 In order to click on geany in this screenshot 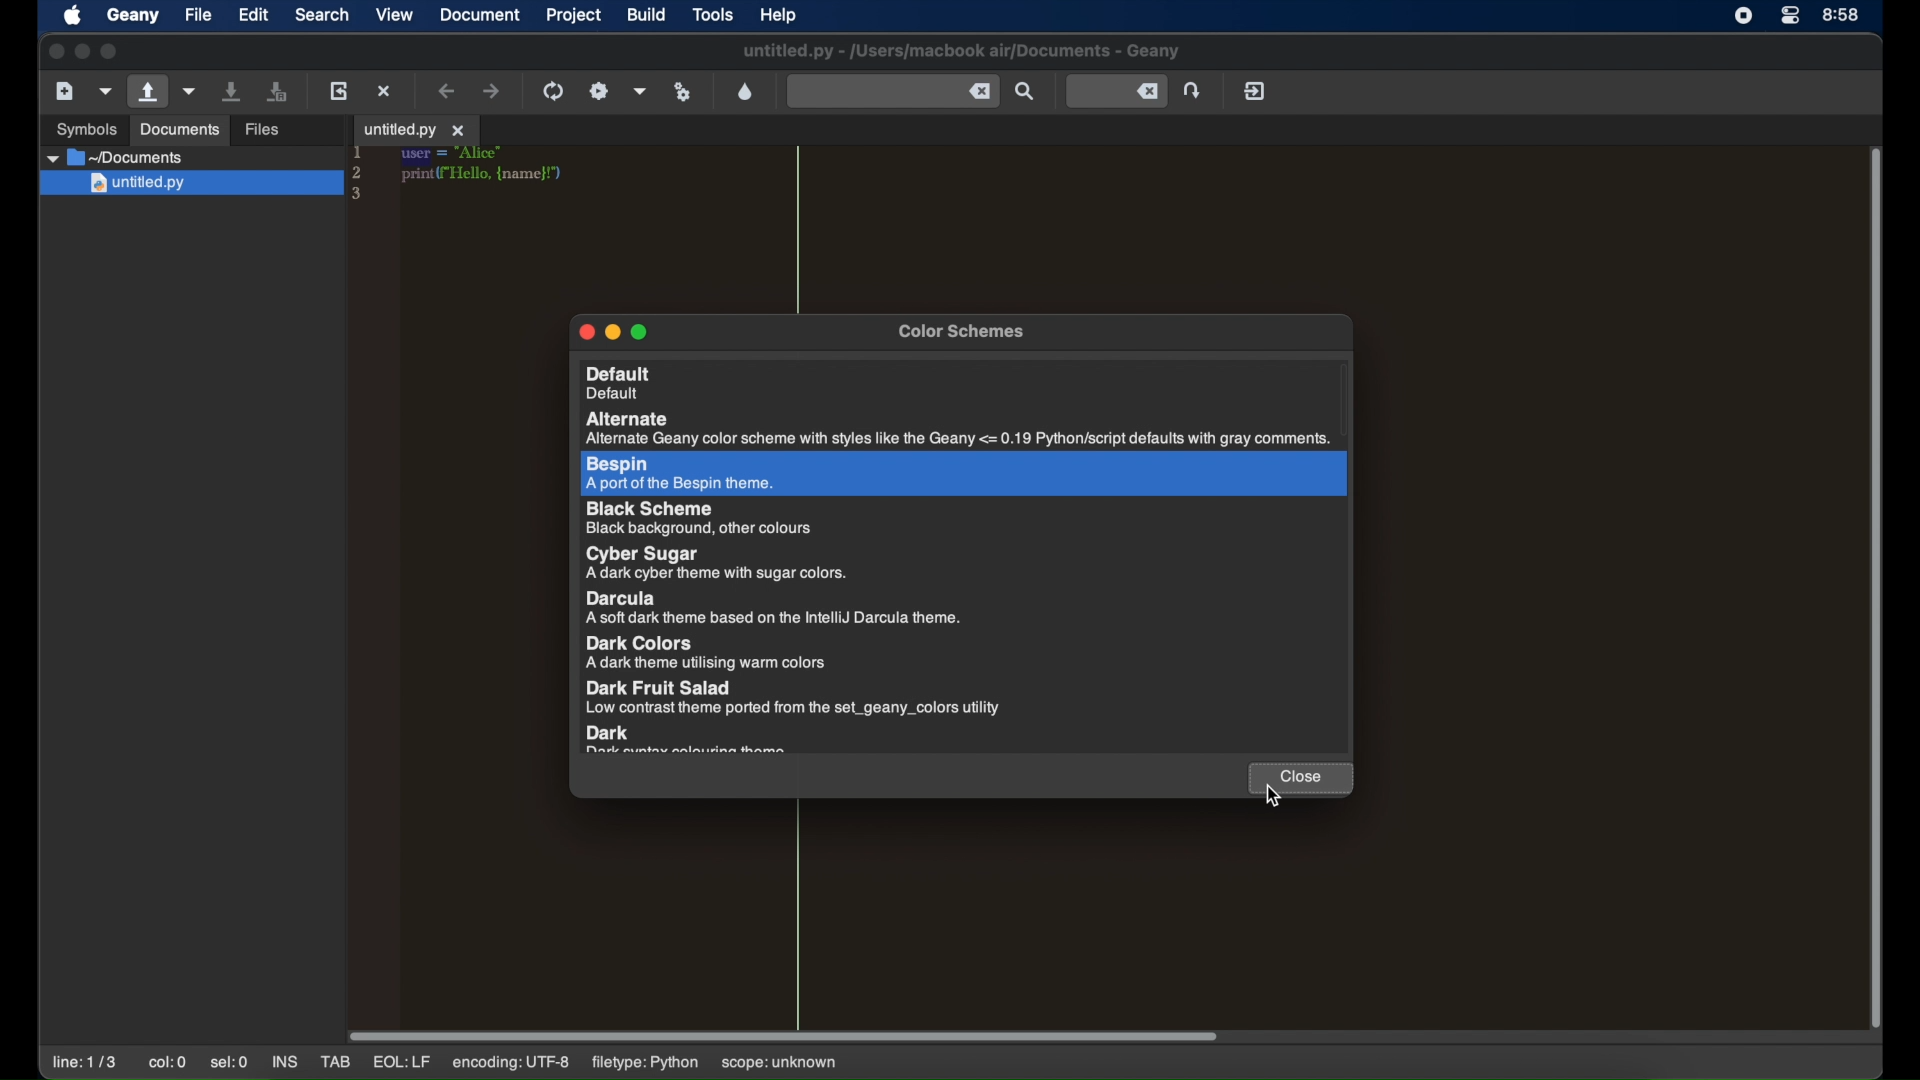, I will do `click(131, 16)`.